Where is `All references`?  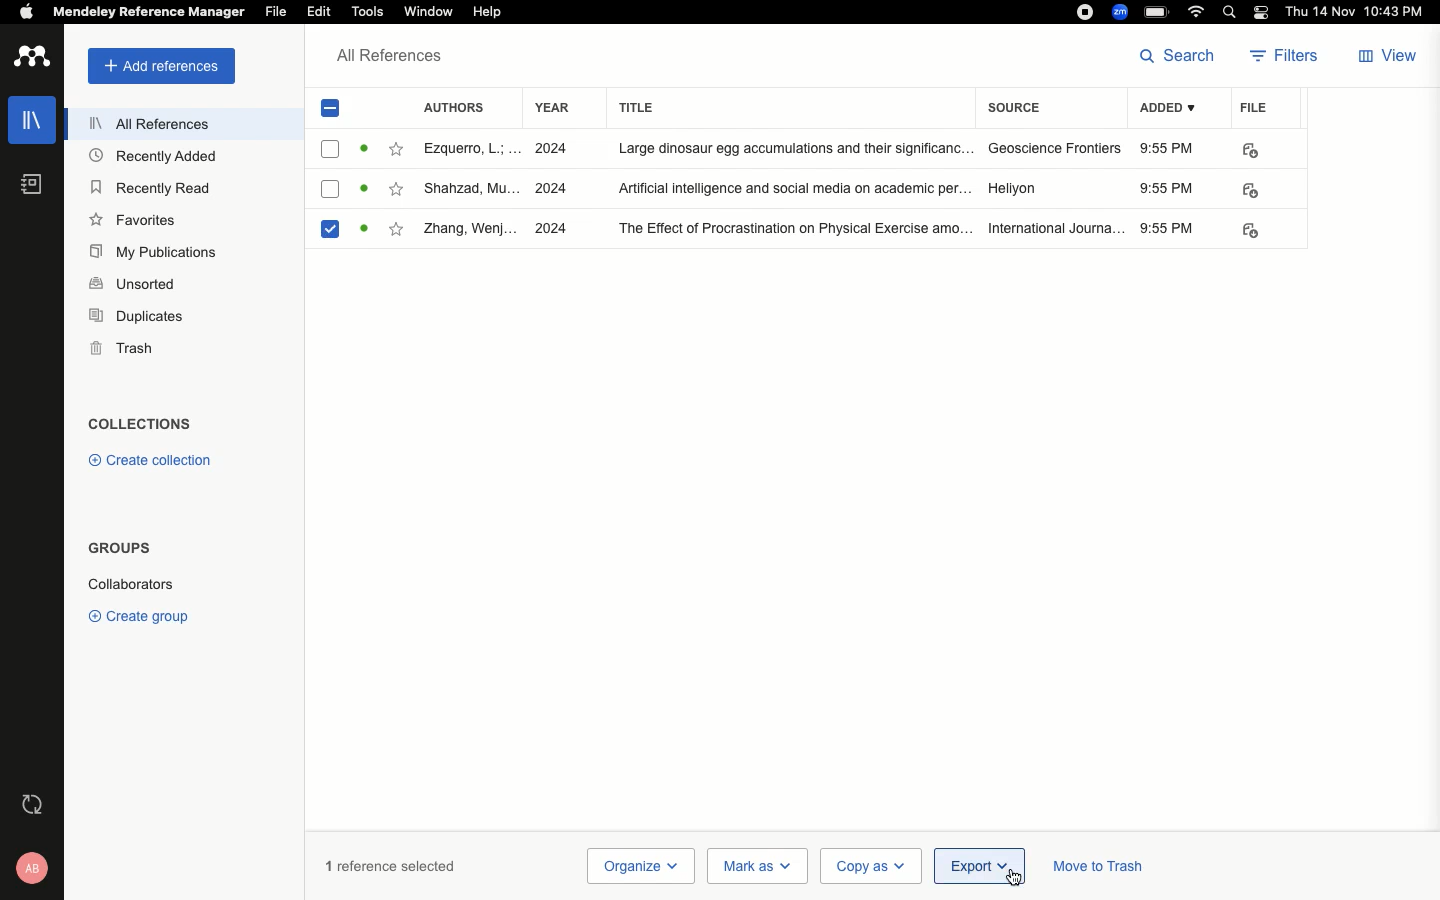
All references is located at coordinates (150, 127).